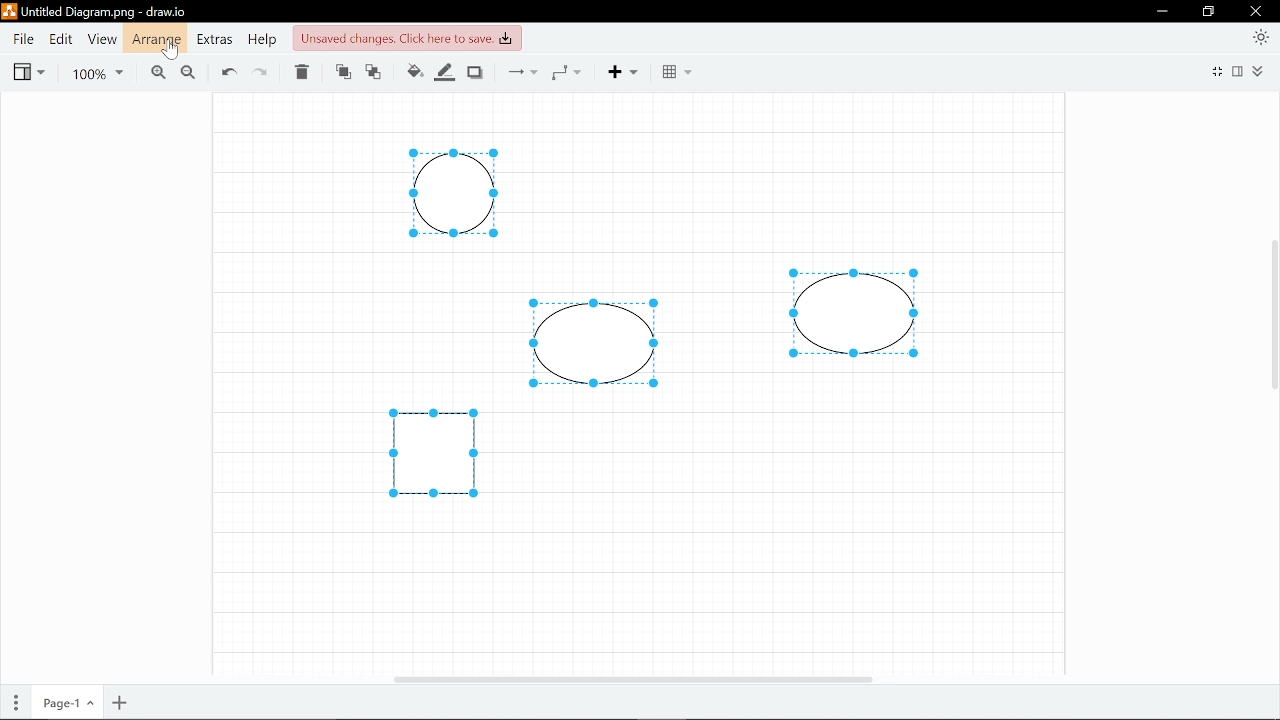 The height and width of the screenshot is (720, 1280). Describe the element at coordinates (414, 71) in the screenshot. I see `Fill color` at that location.